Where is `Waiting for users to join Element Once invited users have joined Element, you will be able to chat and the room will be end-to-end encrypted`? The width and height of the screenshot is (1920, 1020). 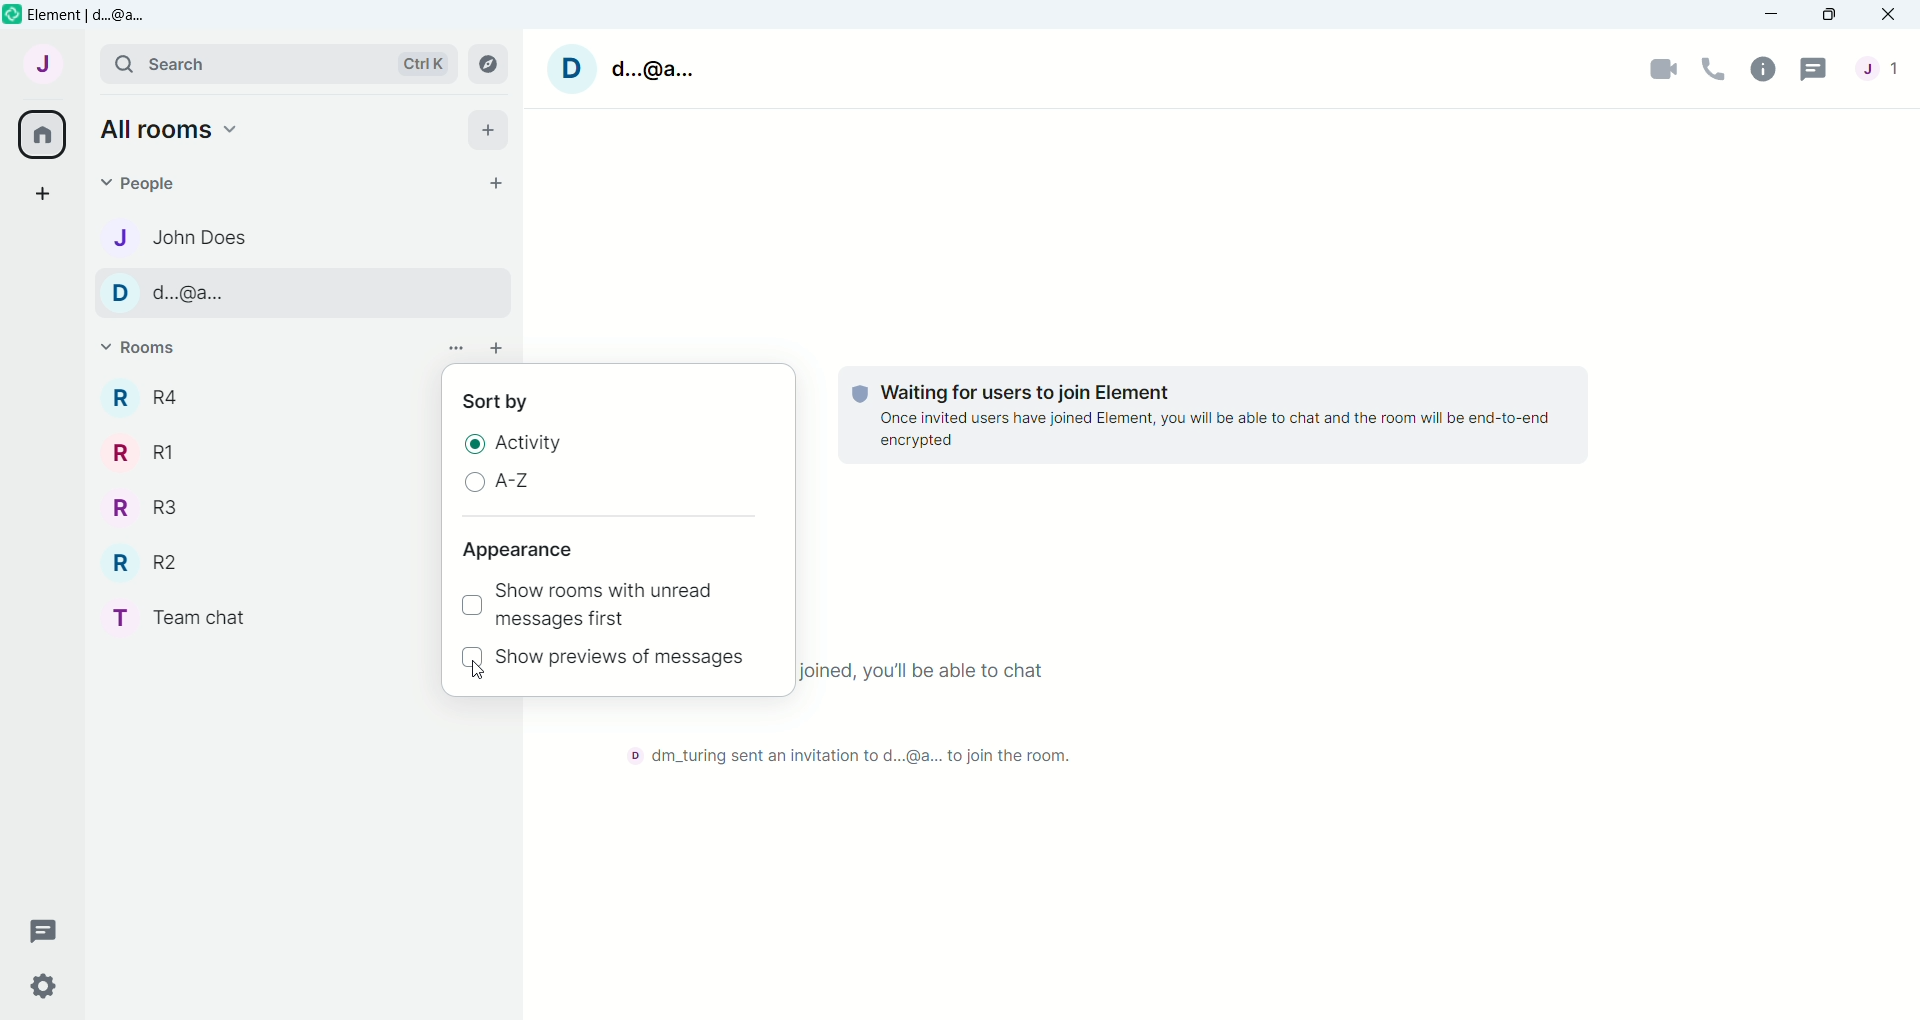 Waiting for users to join Element Once invited users have joined Element, you will be able to chat and the room will be end-to-end encrypted is located at coordinates (1212, 416).